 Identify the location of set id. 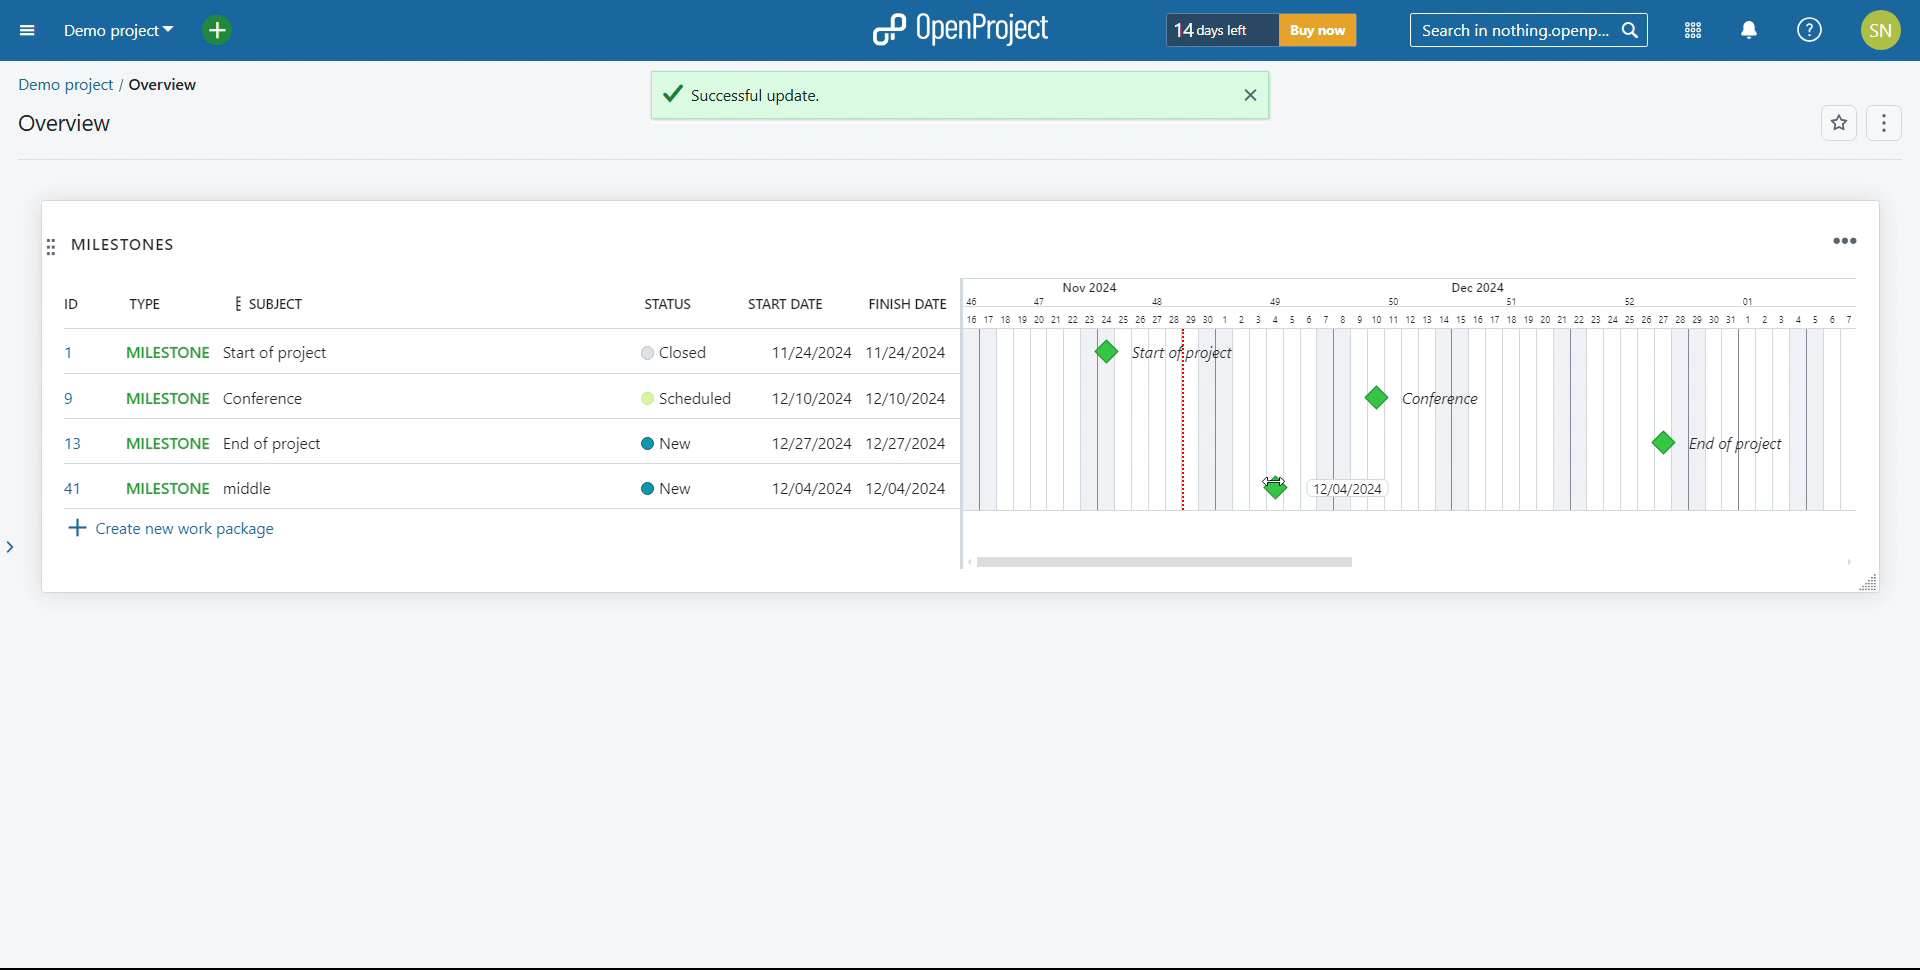
(71, 420).